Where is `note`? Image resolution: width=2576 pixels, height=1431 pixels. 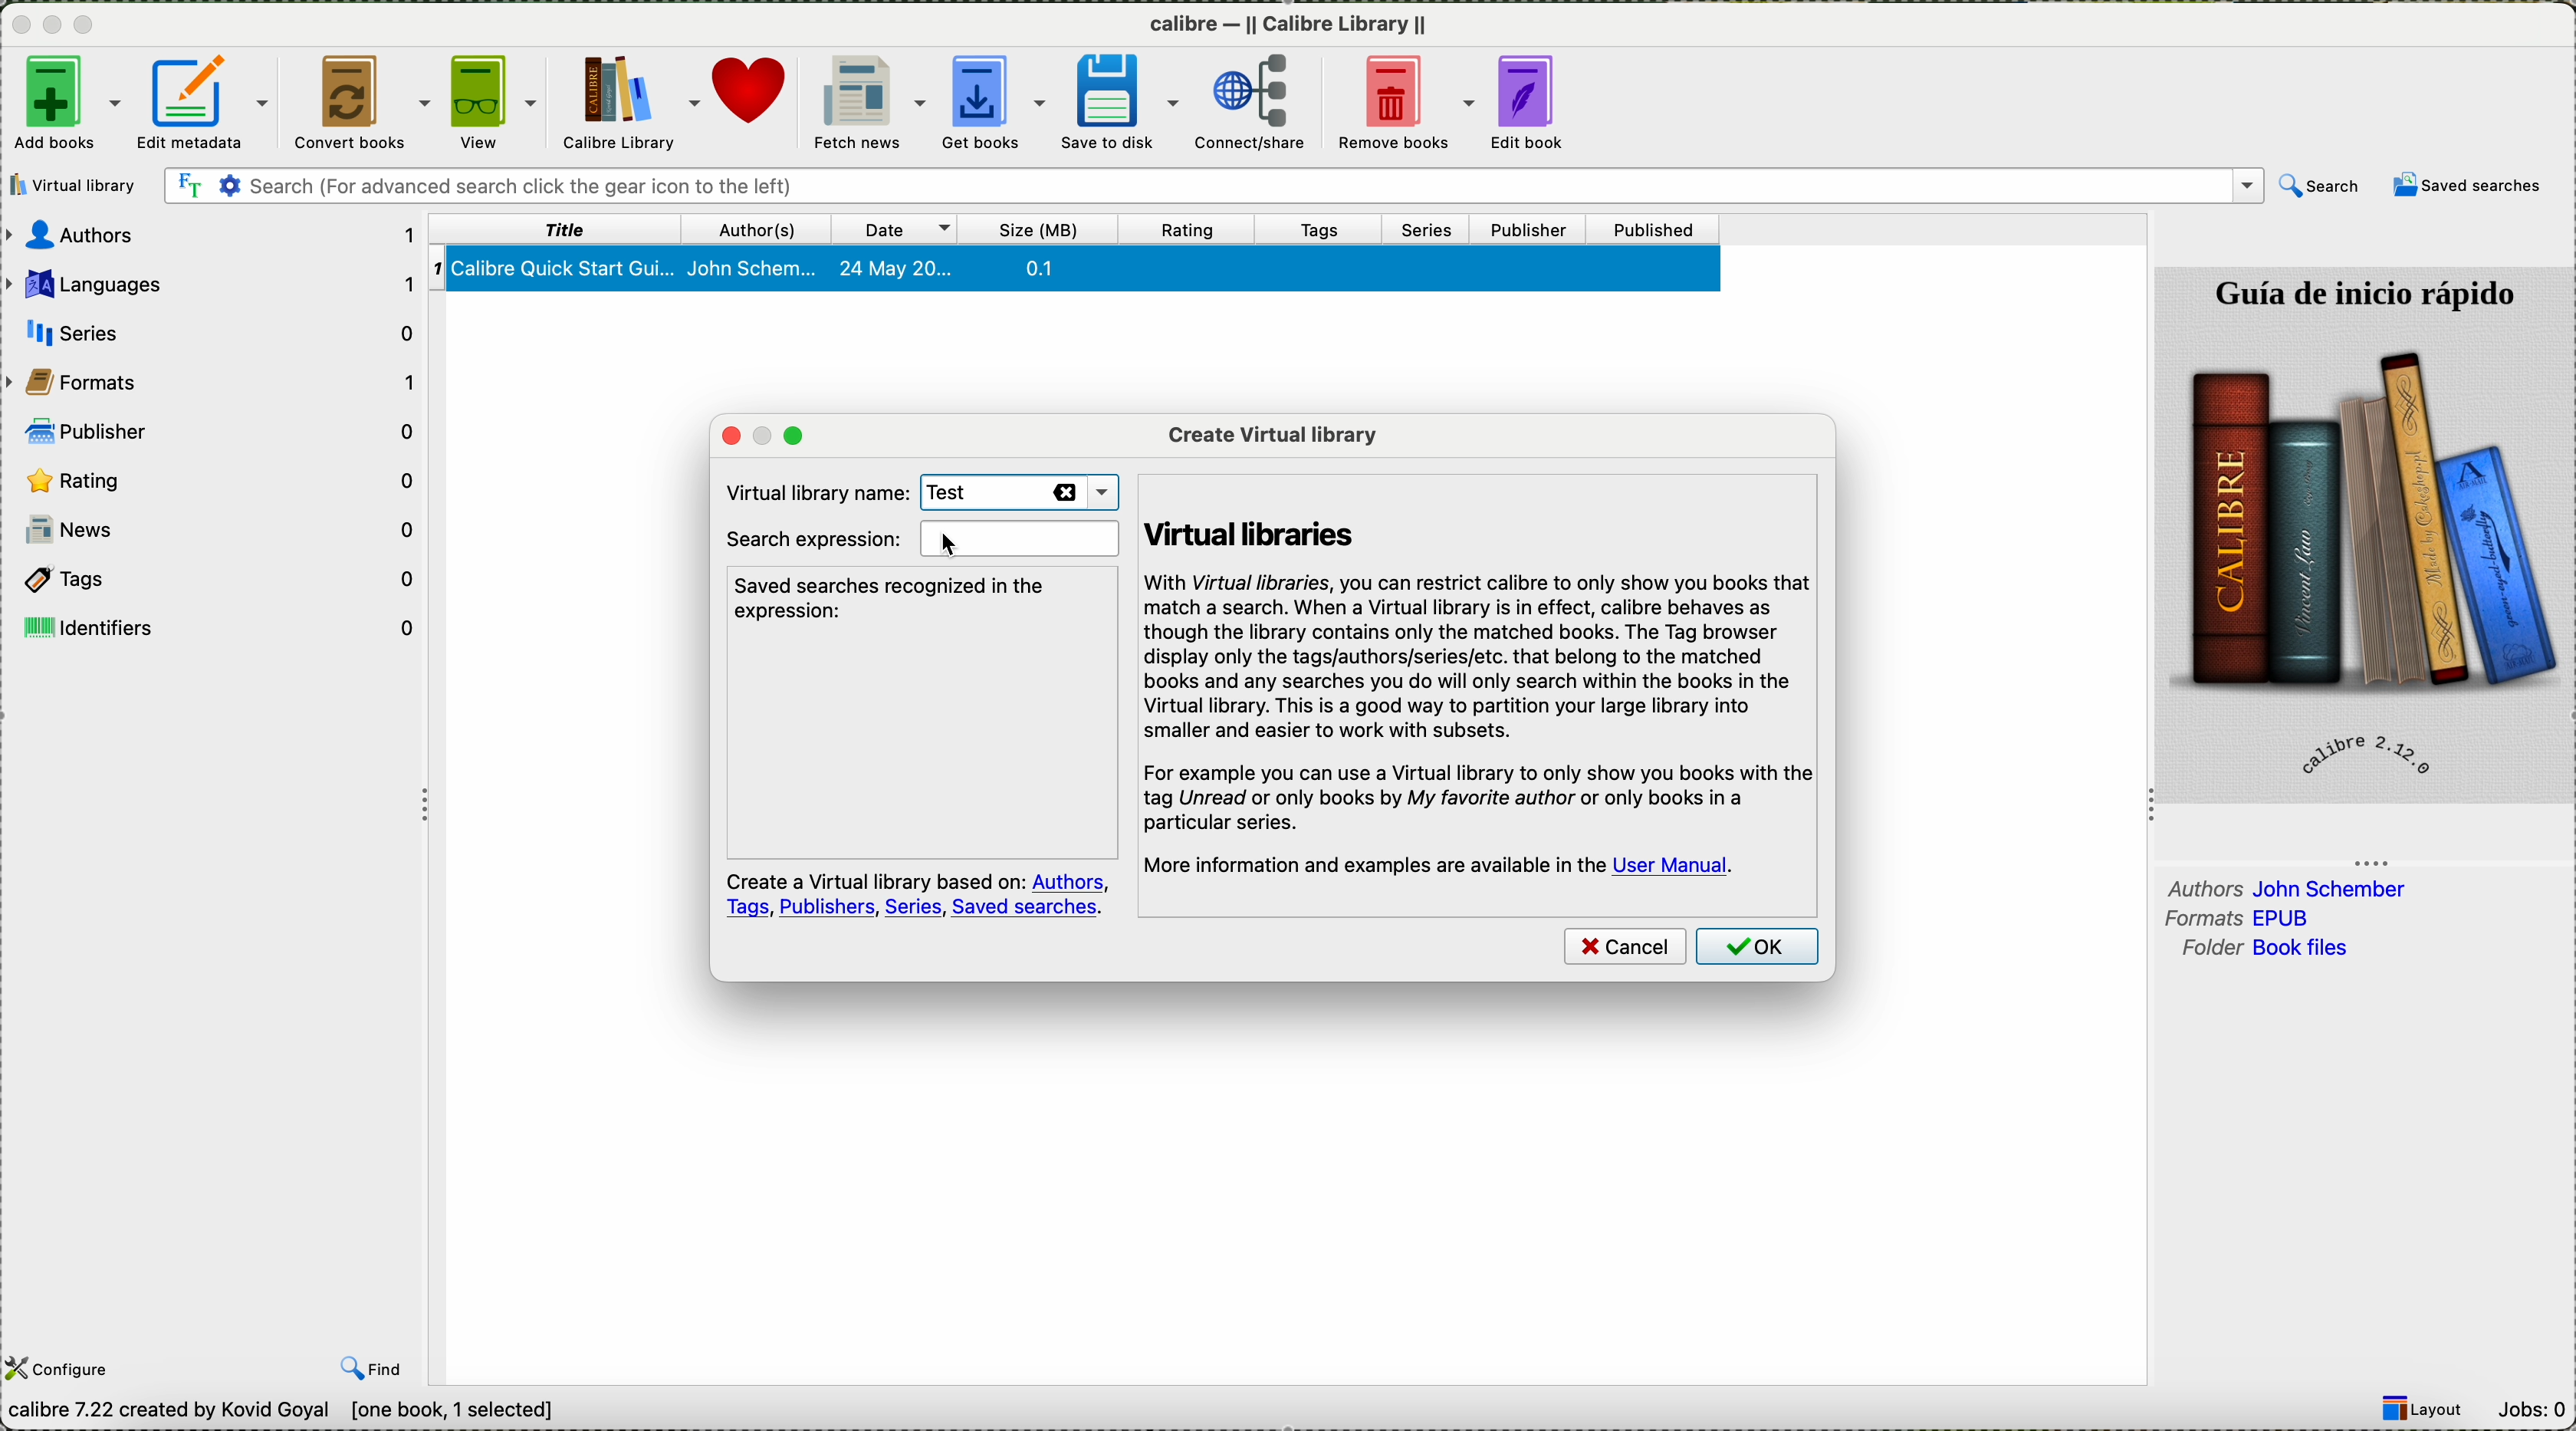
note is located at coordinates (918, 896).